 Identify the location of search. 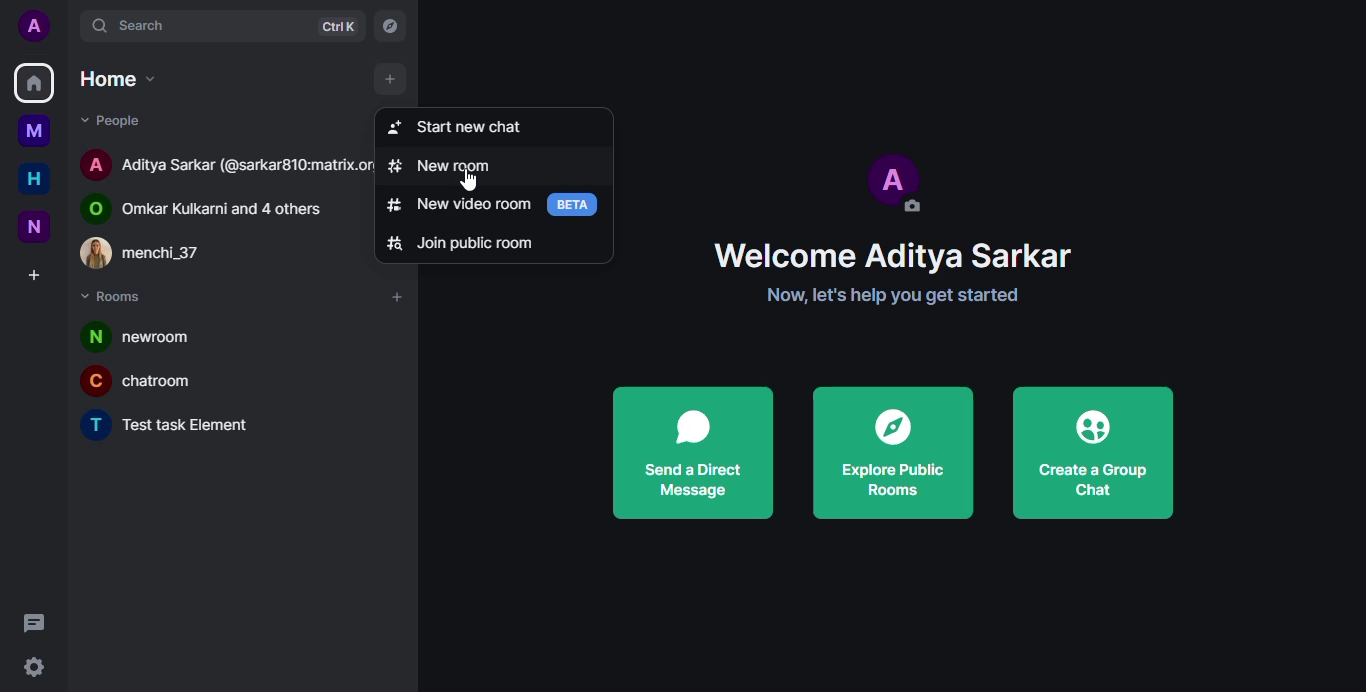
(155, 25).